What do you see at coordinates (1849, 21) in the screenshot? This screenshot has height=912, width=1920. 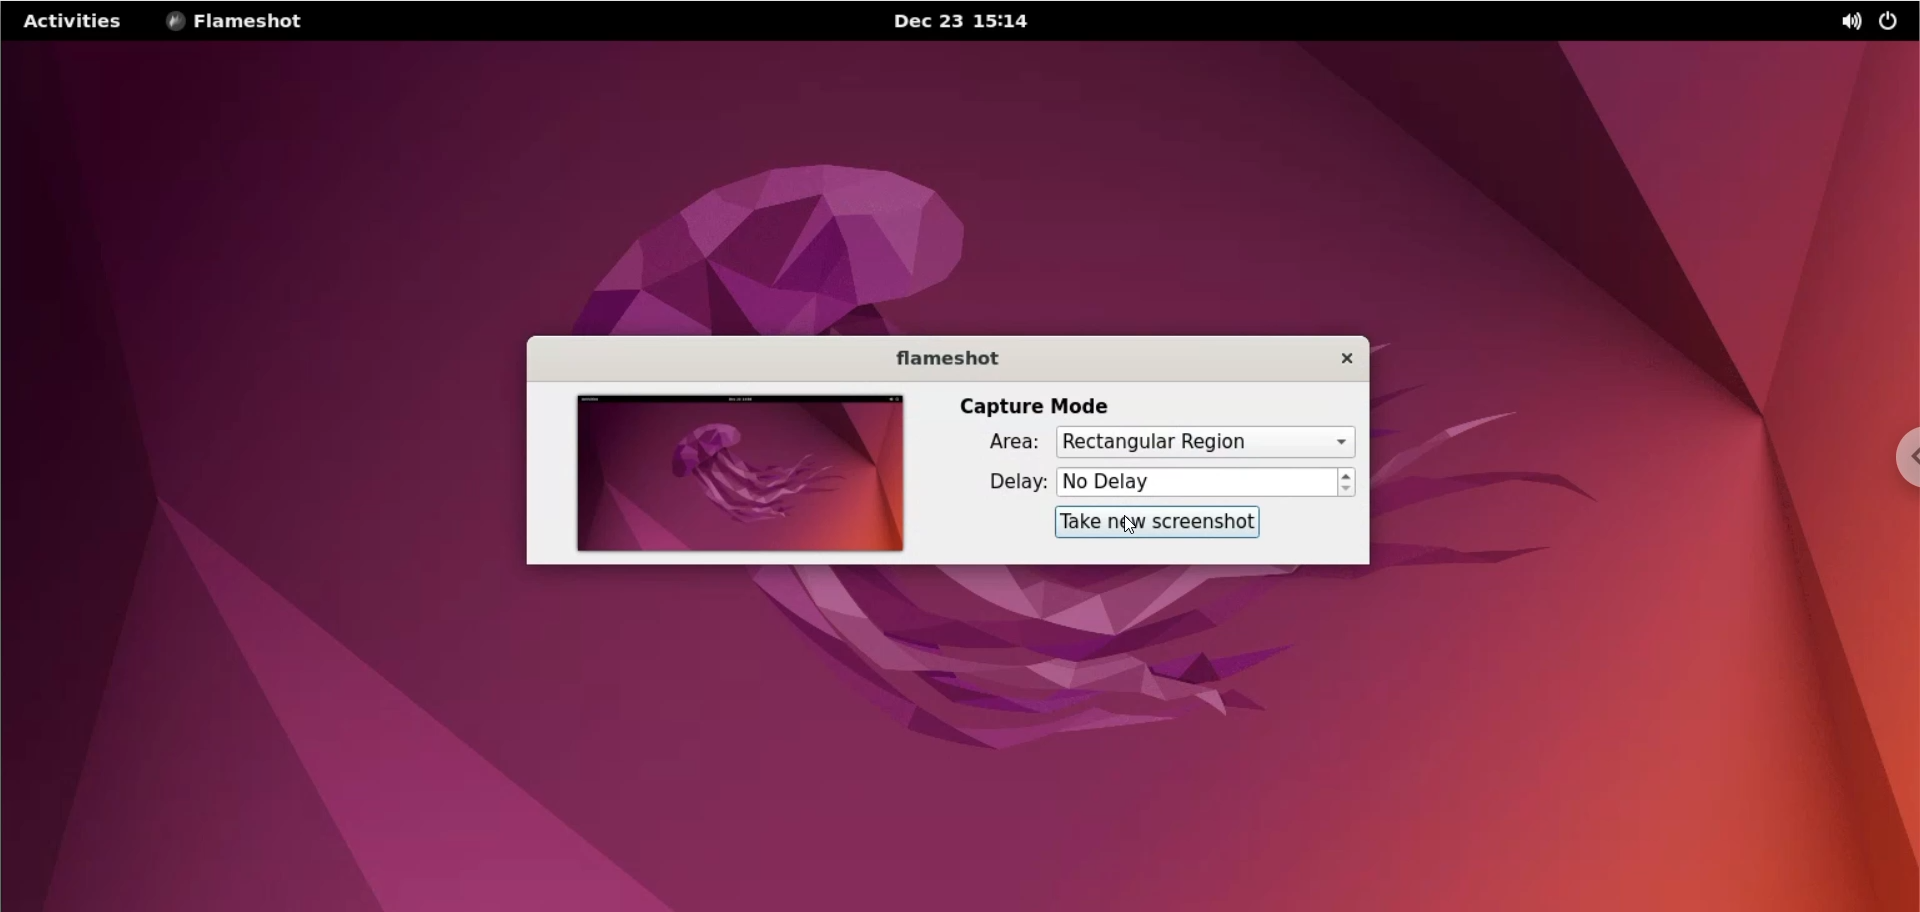 I see `sound options` at bounding box center [1849, 21].